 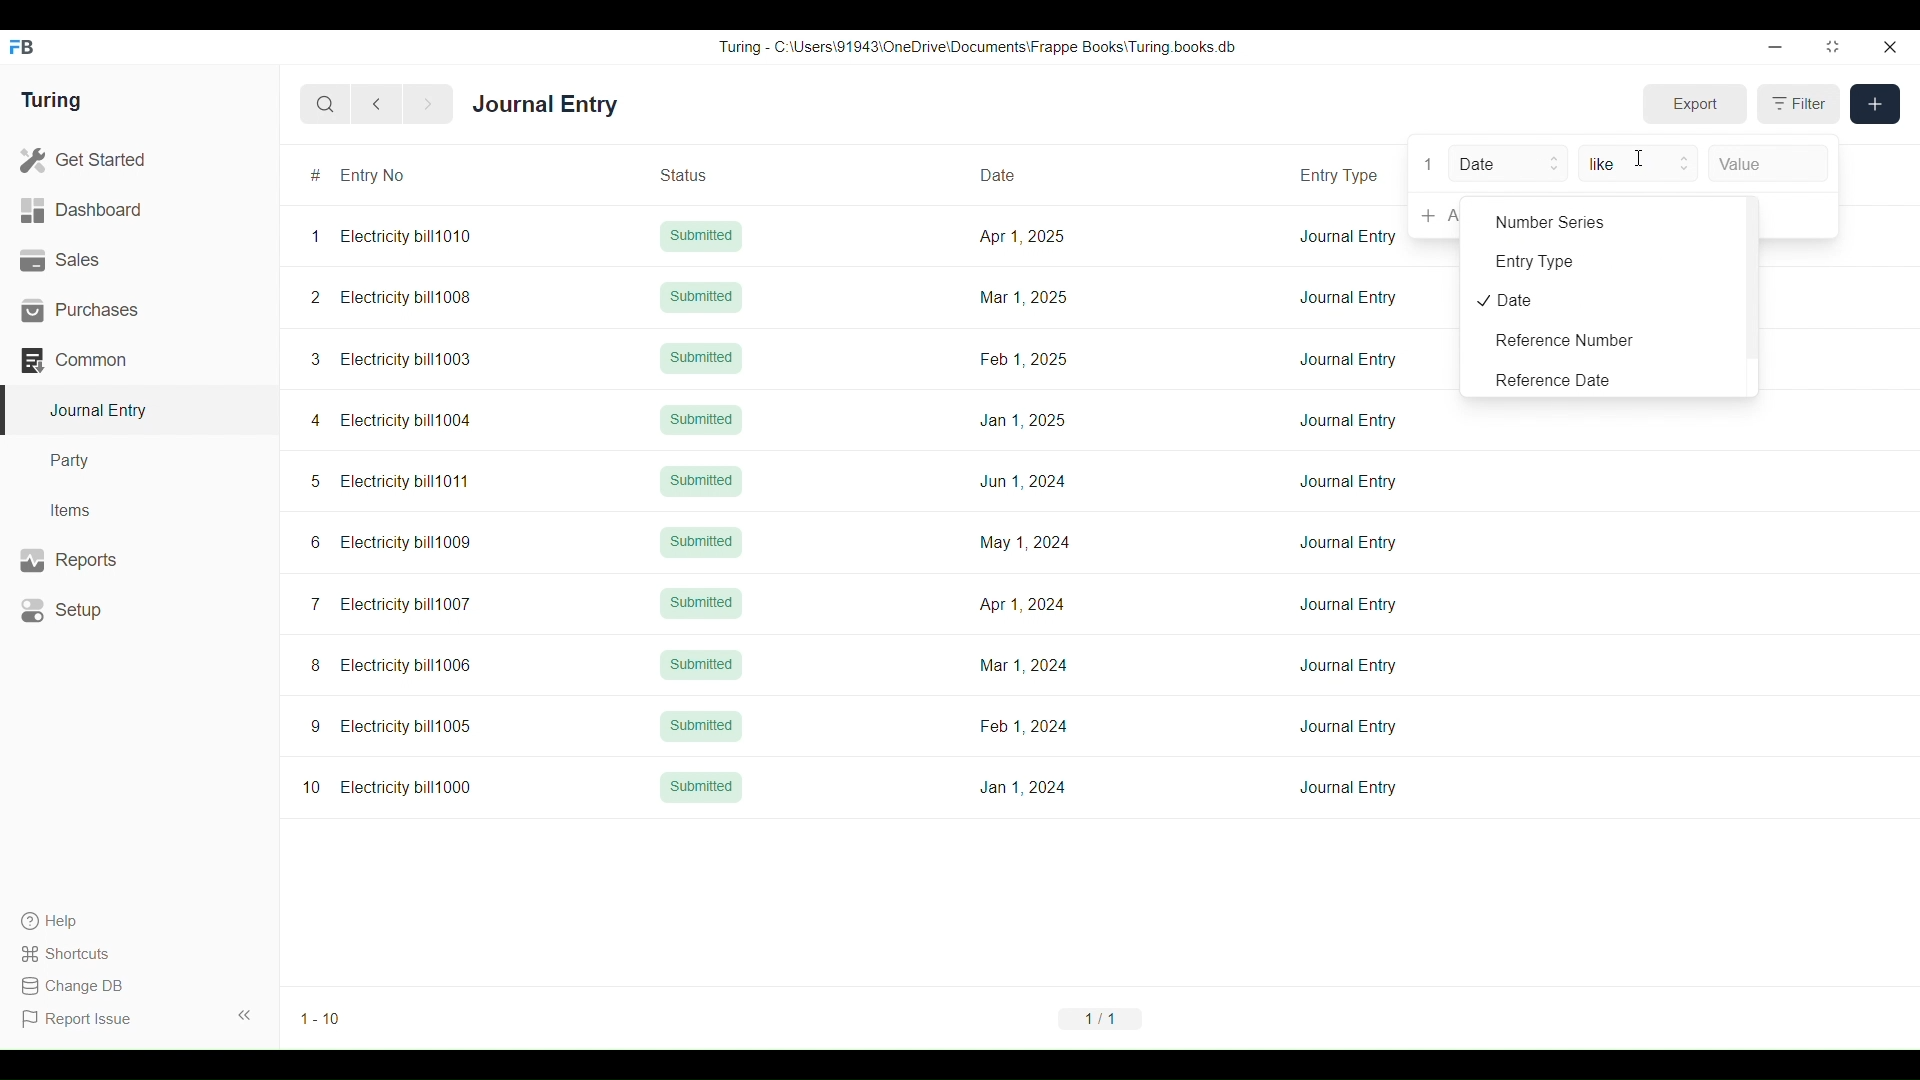 What do you see at coordinates (245, 1015) in the screenshot?
I see `Collapse sidebar` at bounding box center [245, 1015].